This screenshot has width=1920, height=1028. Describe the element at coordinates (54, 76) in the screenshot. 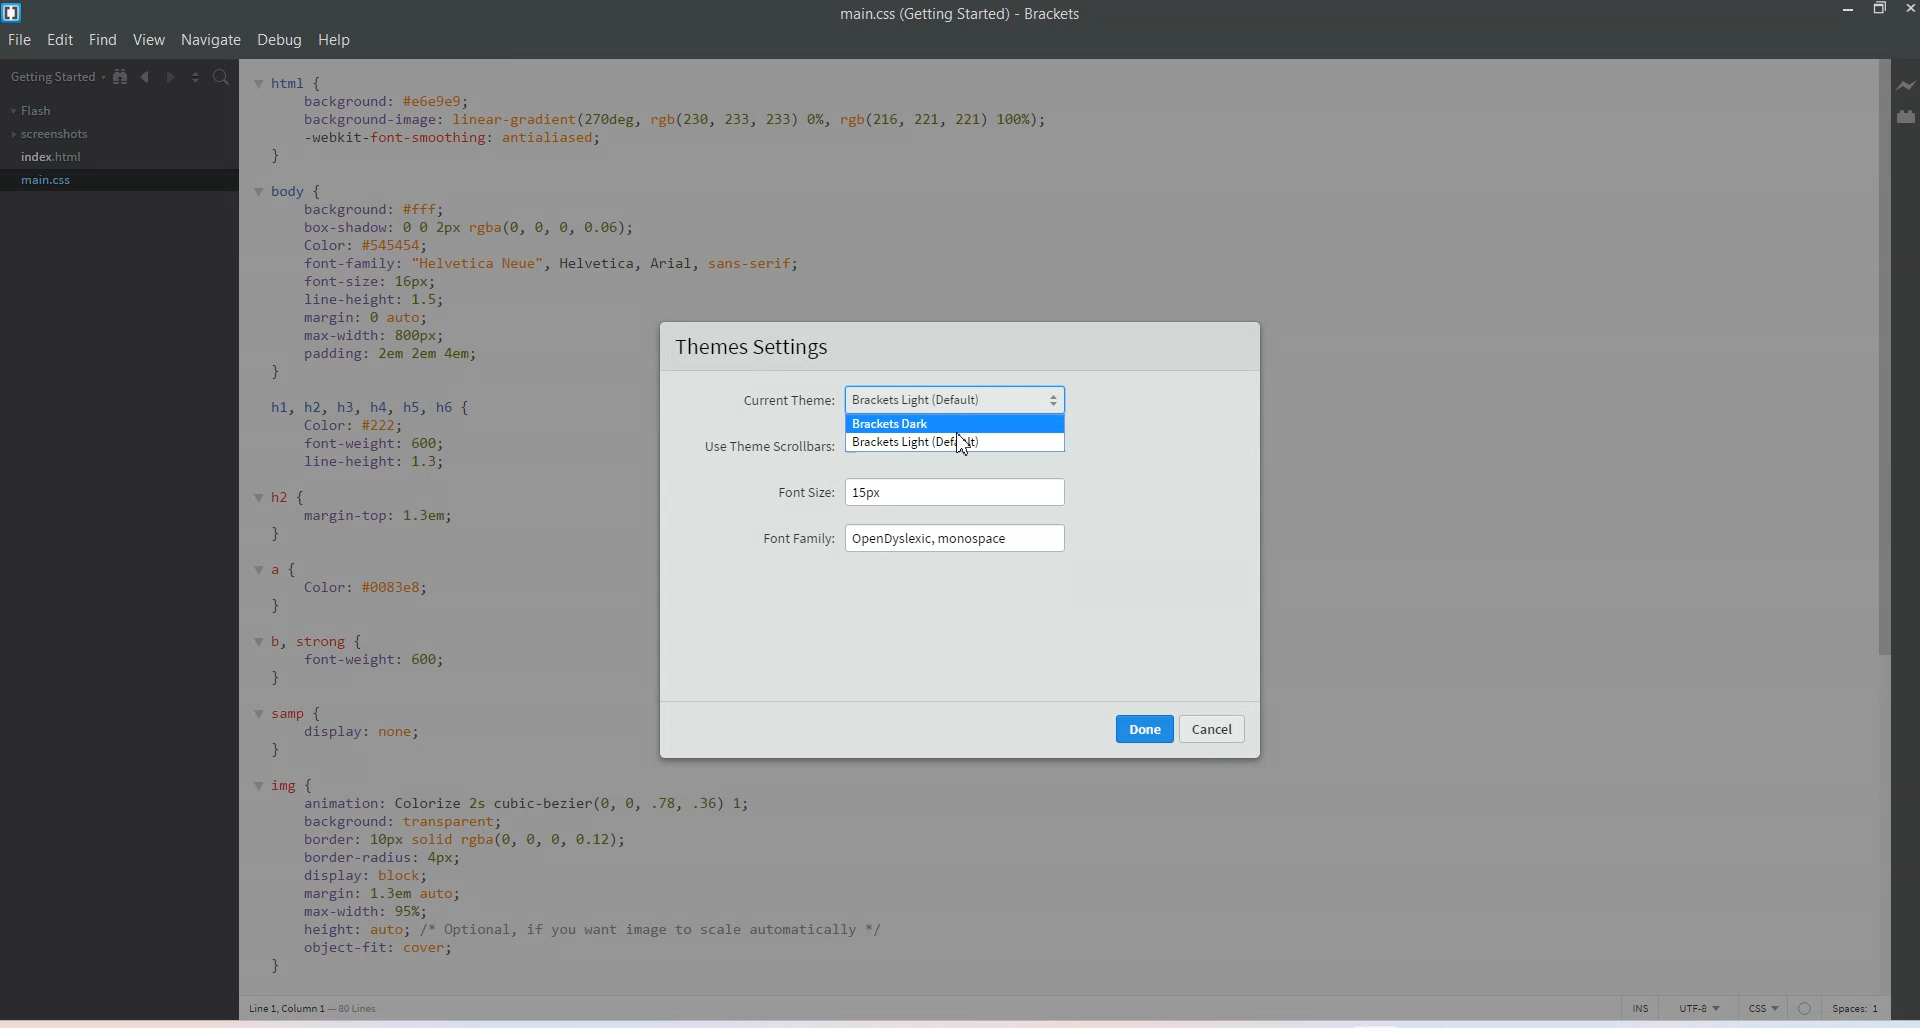

I see `Getting Started` at that location.